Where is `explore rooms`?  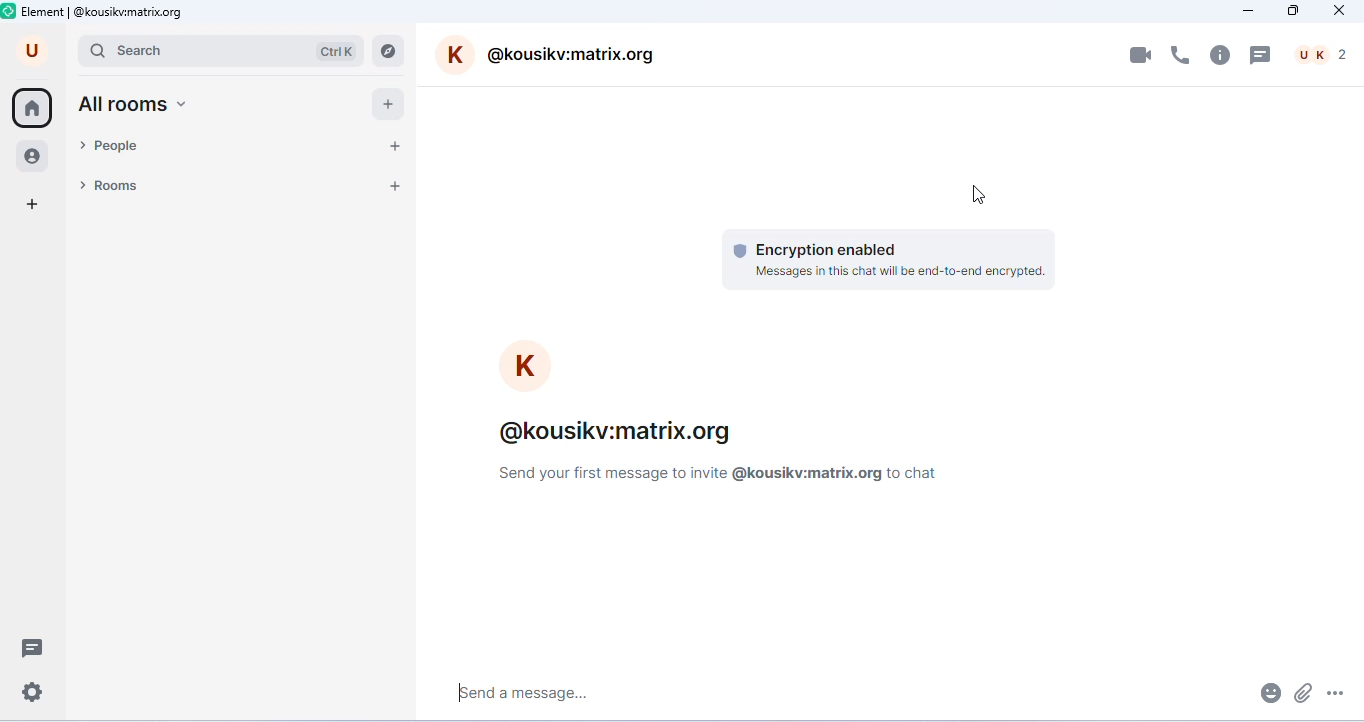 explore rooms is located at coordinates (389, 51).